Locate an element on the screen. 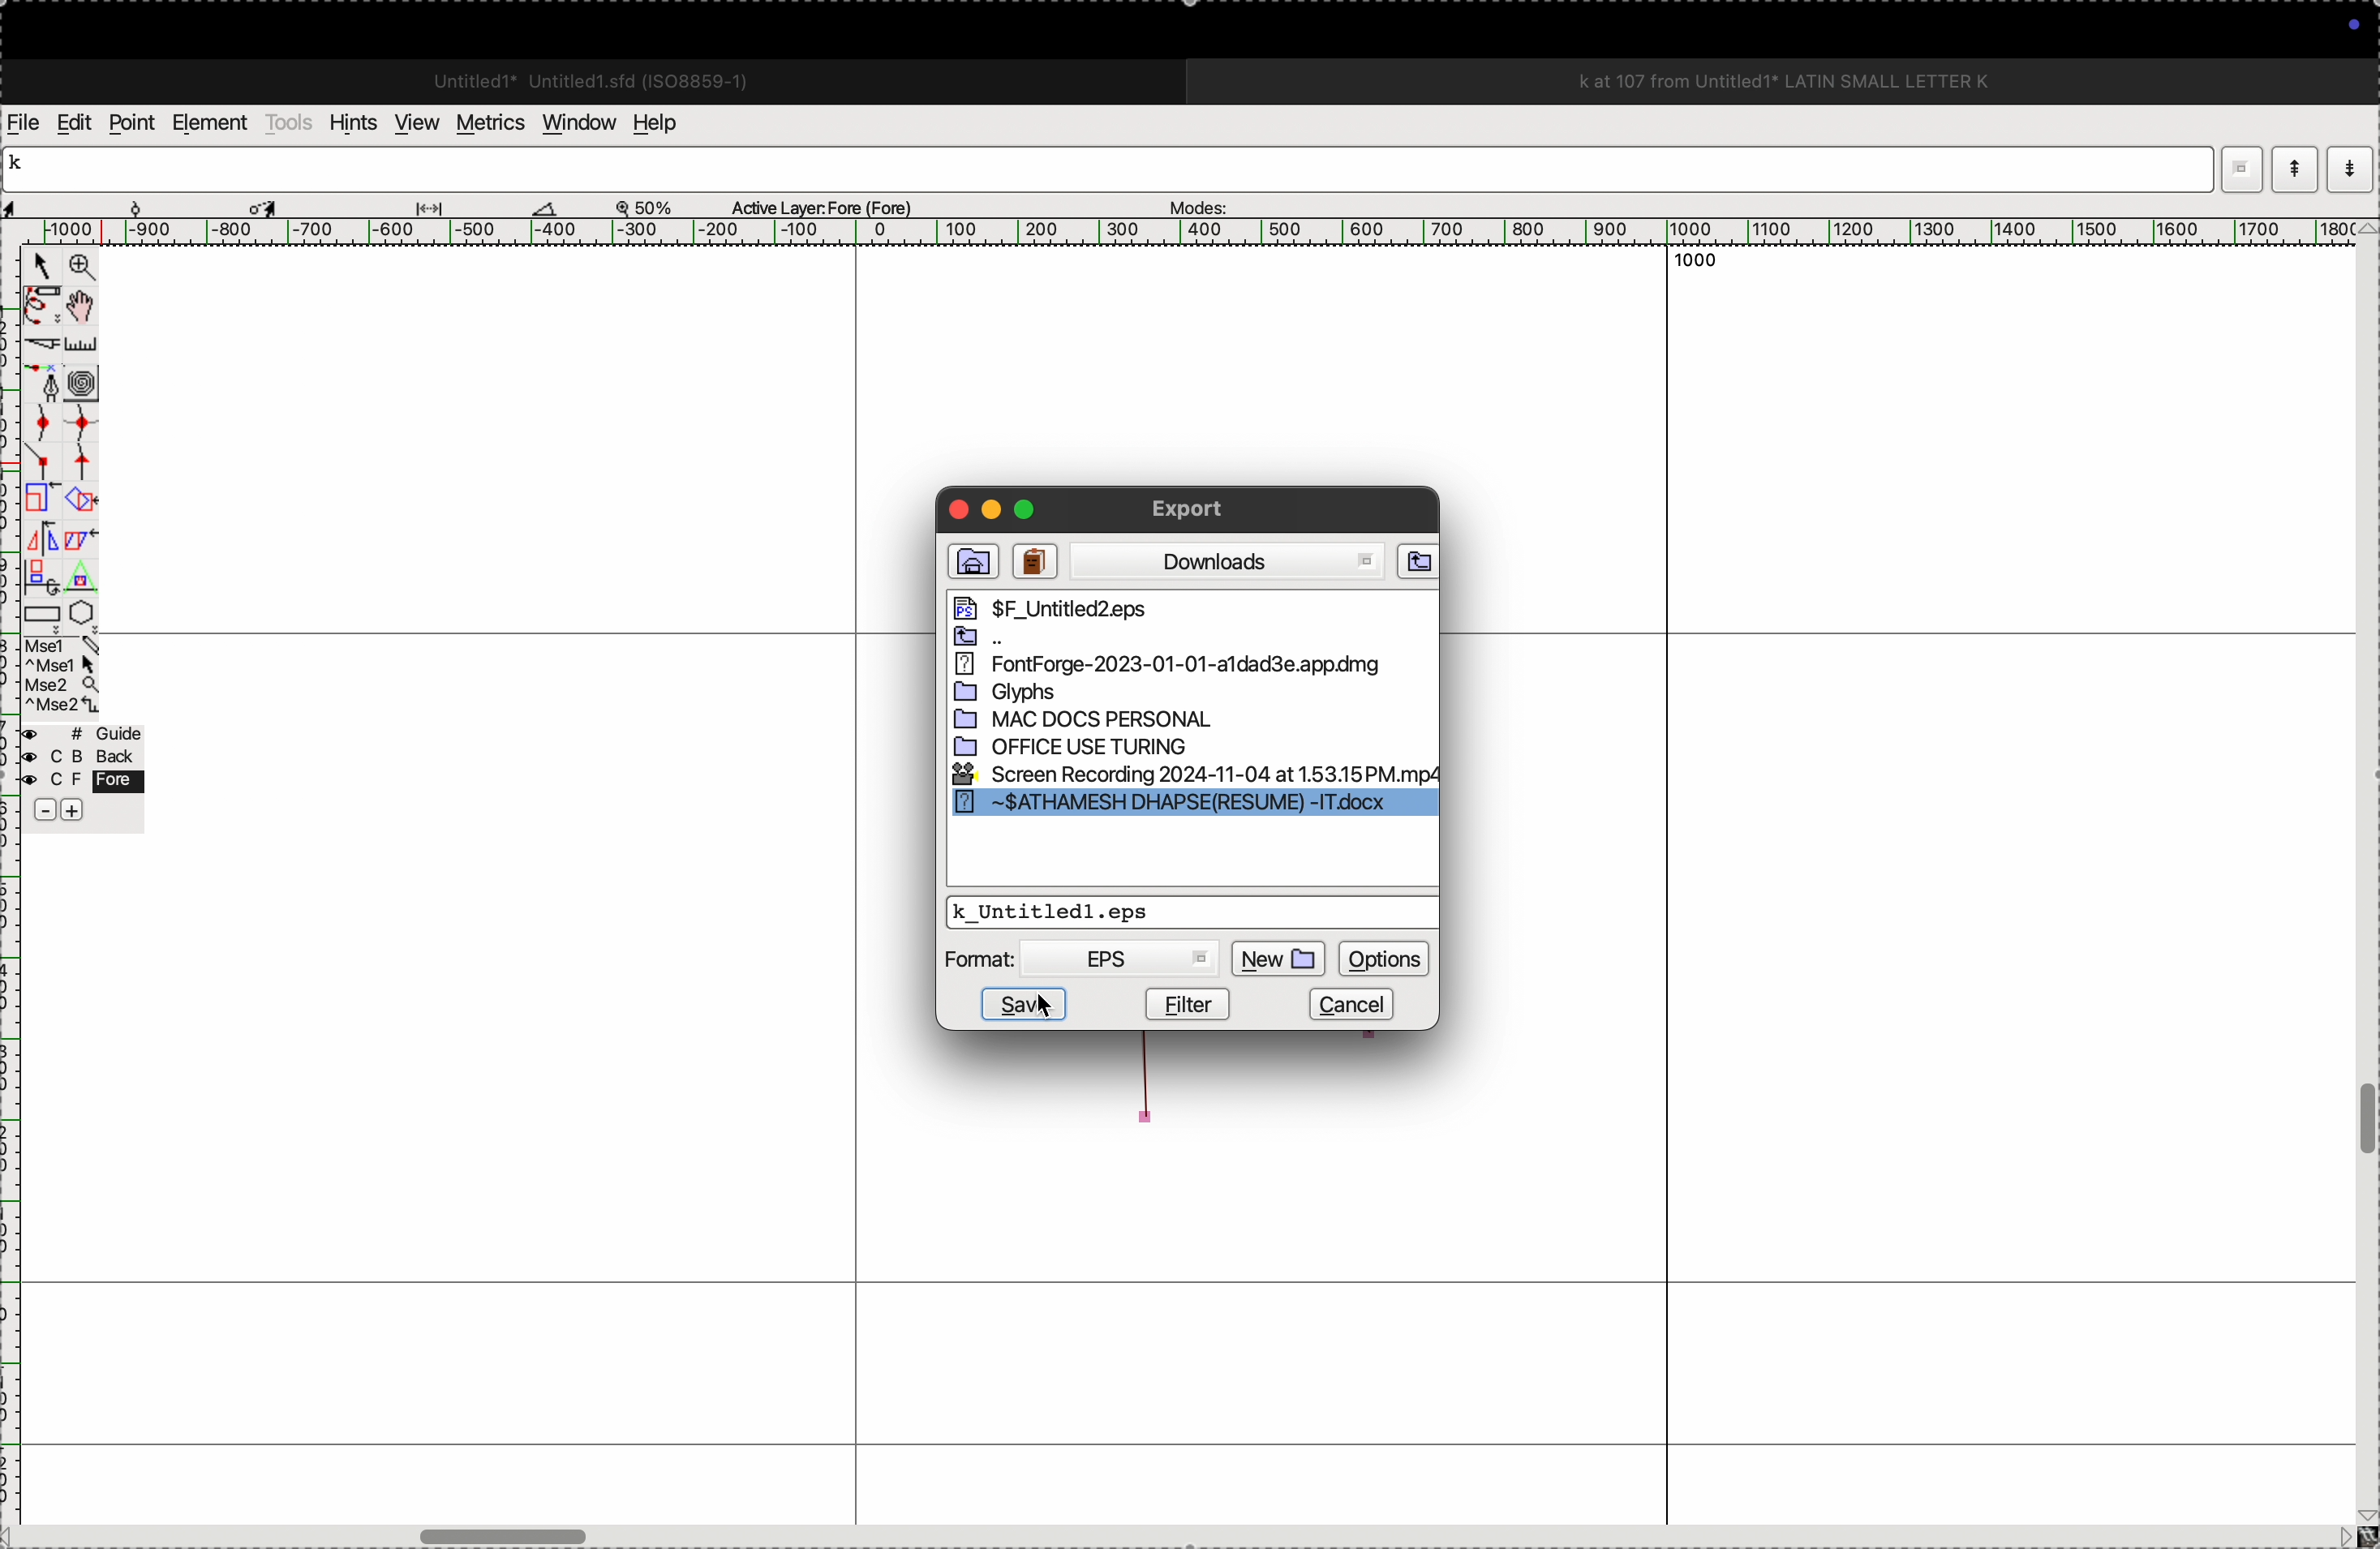 Image resolution: width=2380 pixels, height=1549 pixels. restore down is located at coordinates (2229, 170).